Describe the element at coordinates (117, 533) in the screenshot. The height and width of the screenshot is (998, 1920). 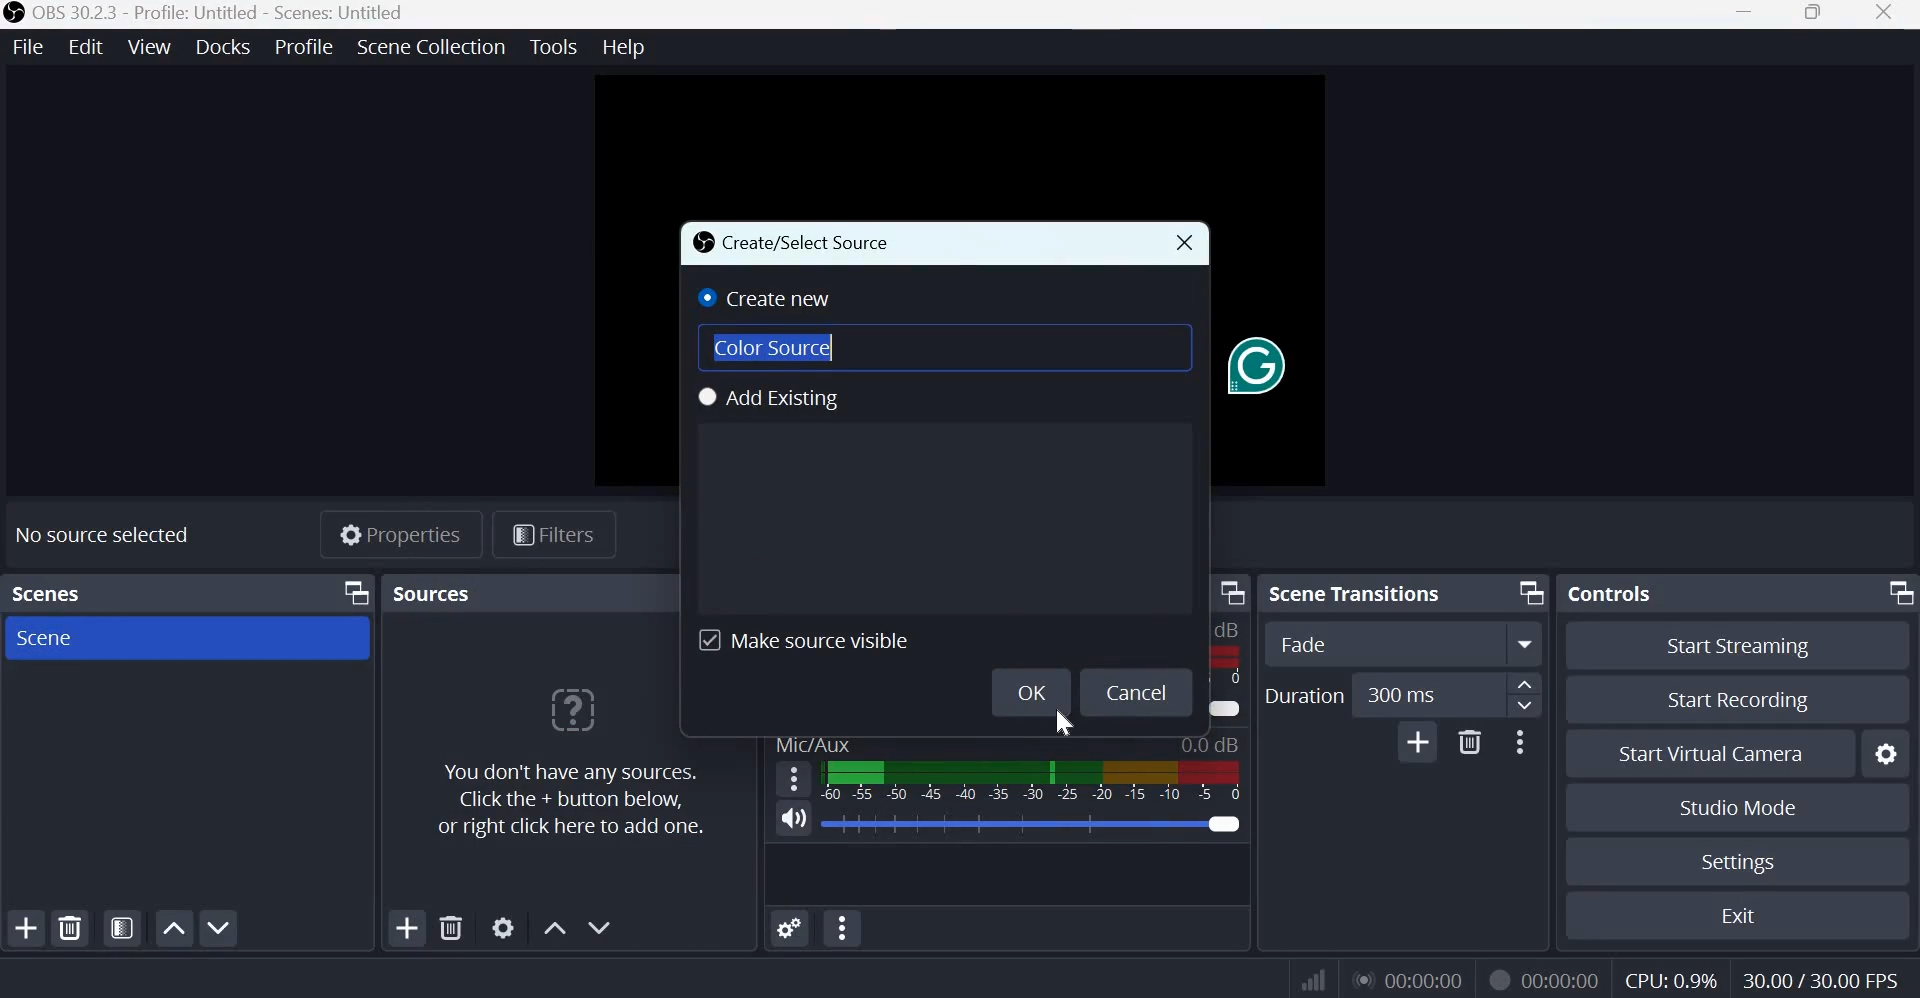
I see `No source selected` at that location.